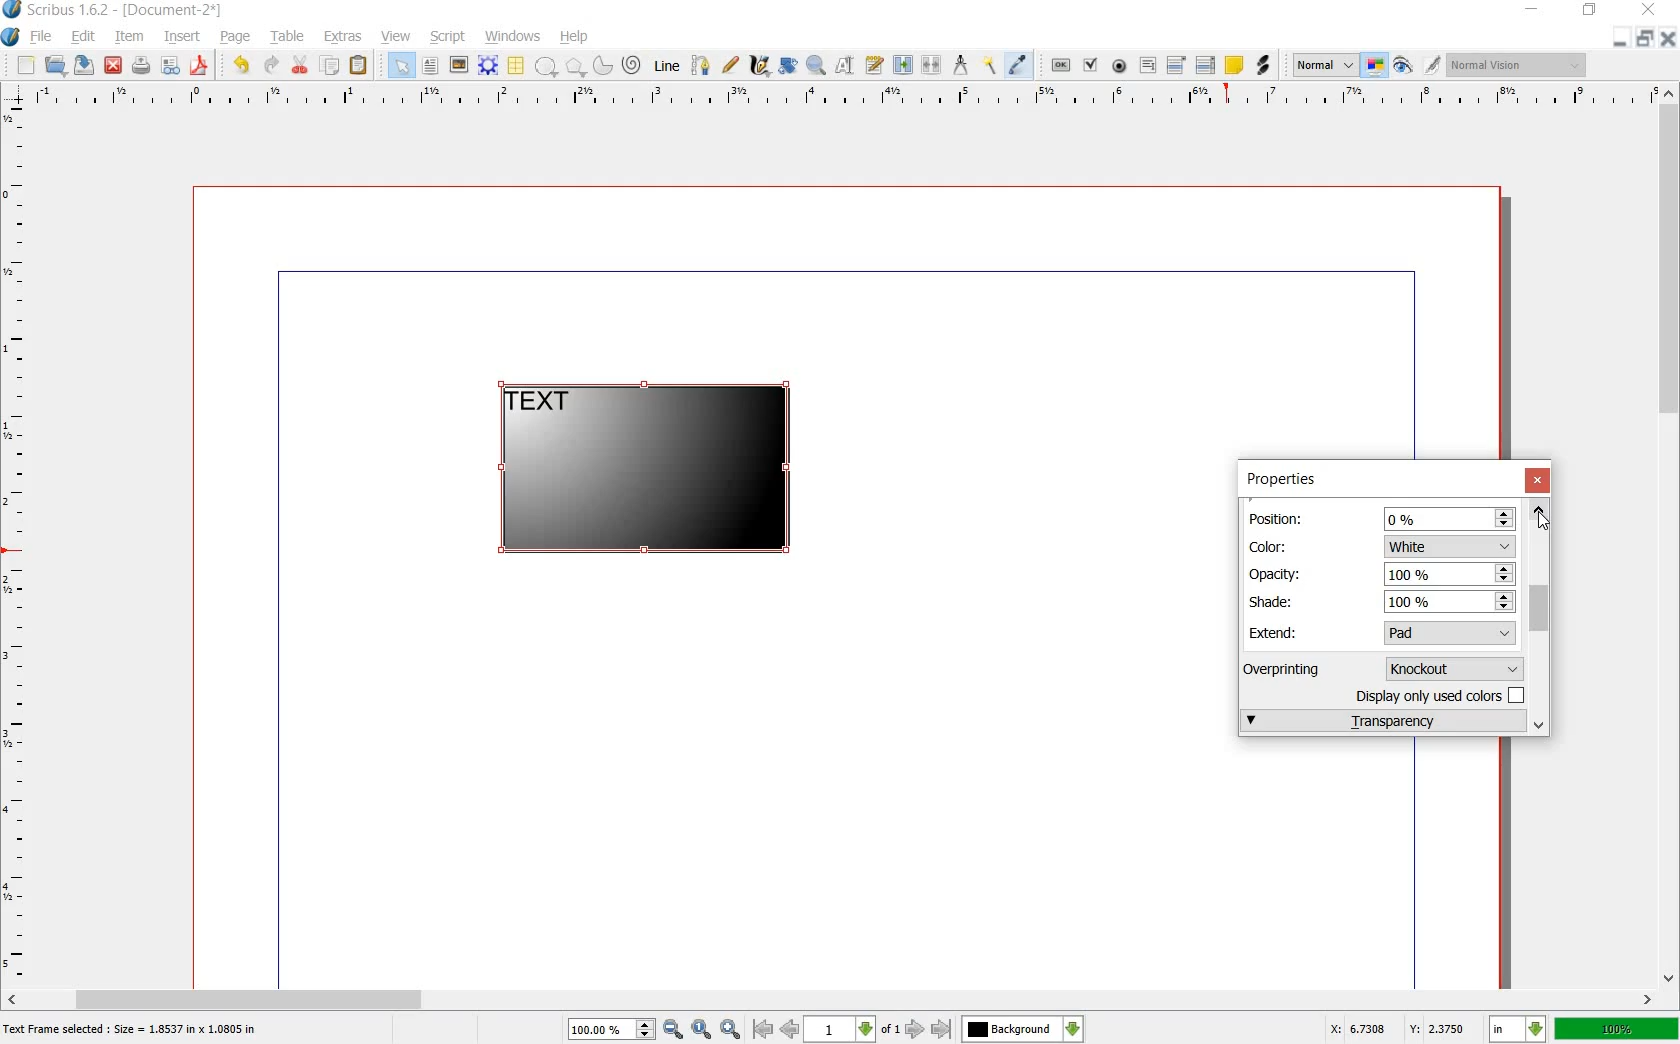  I want to click on pdf combo box, so click(1177, 64).